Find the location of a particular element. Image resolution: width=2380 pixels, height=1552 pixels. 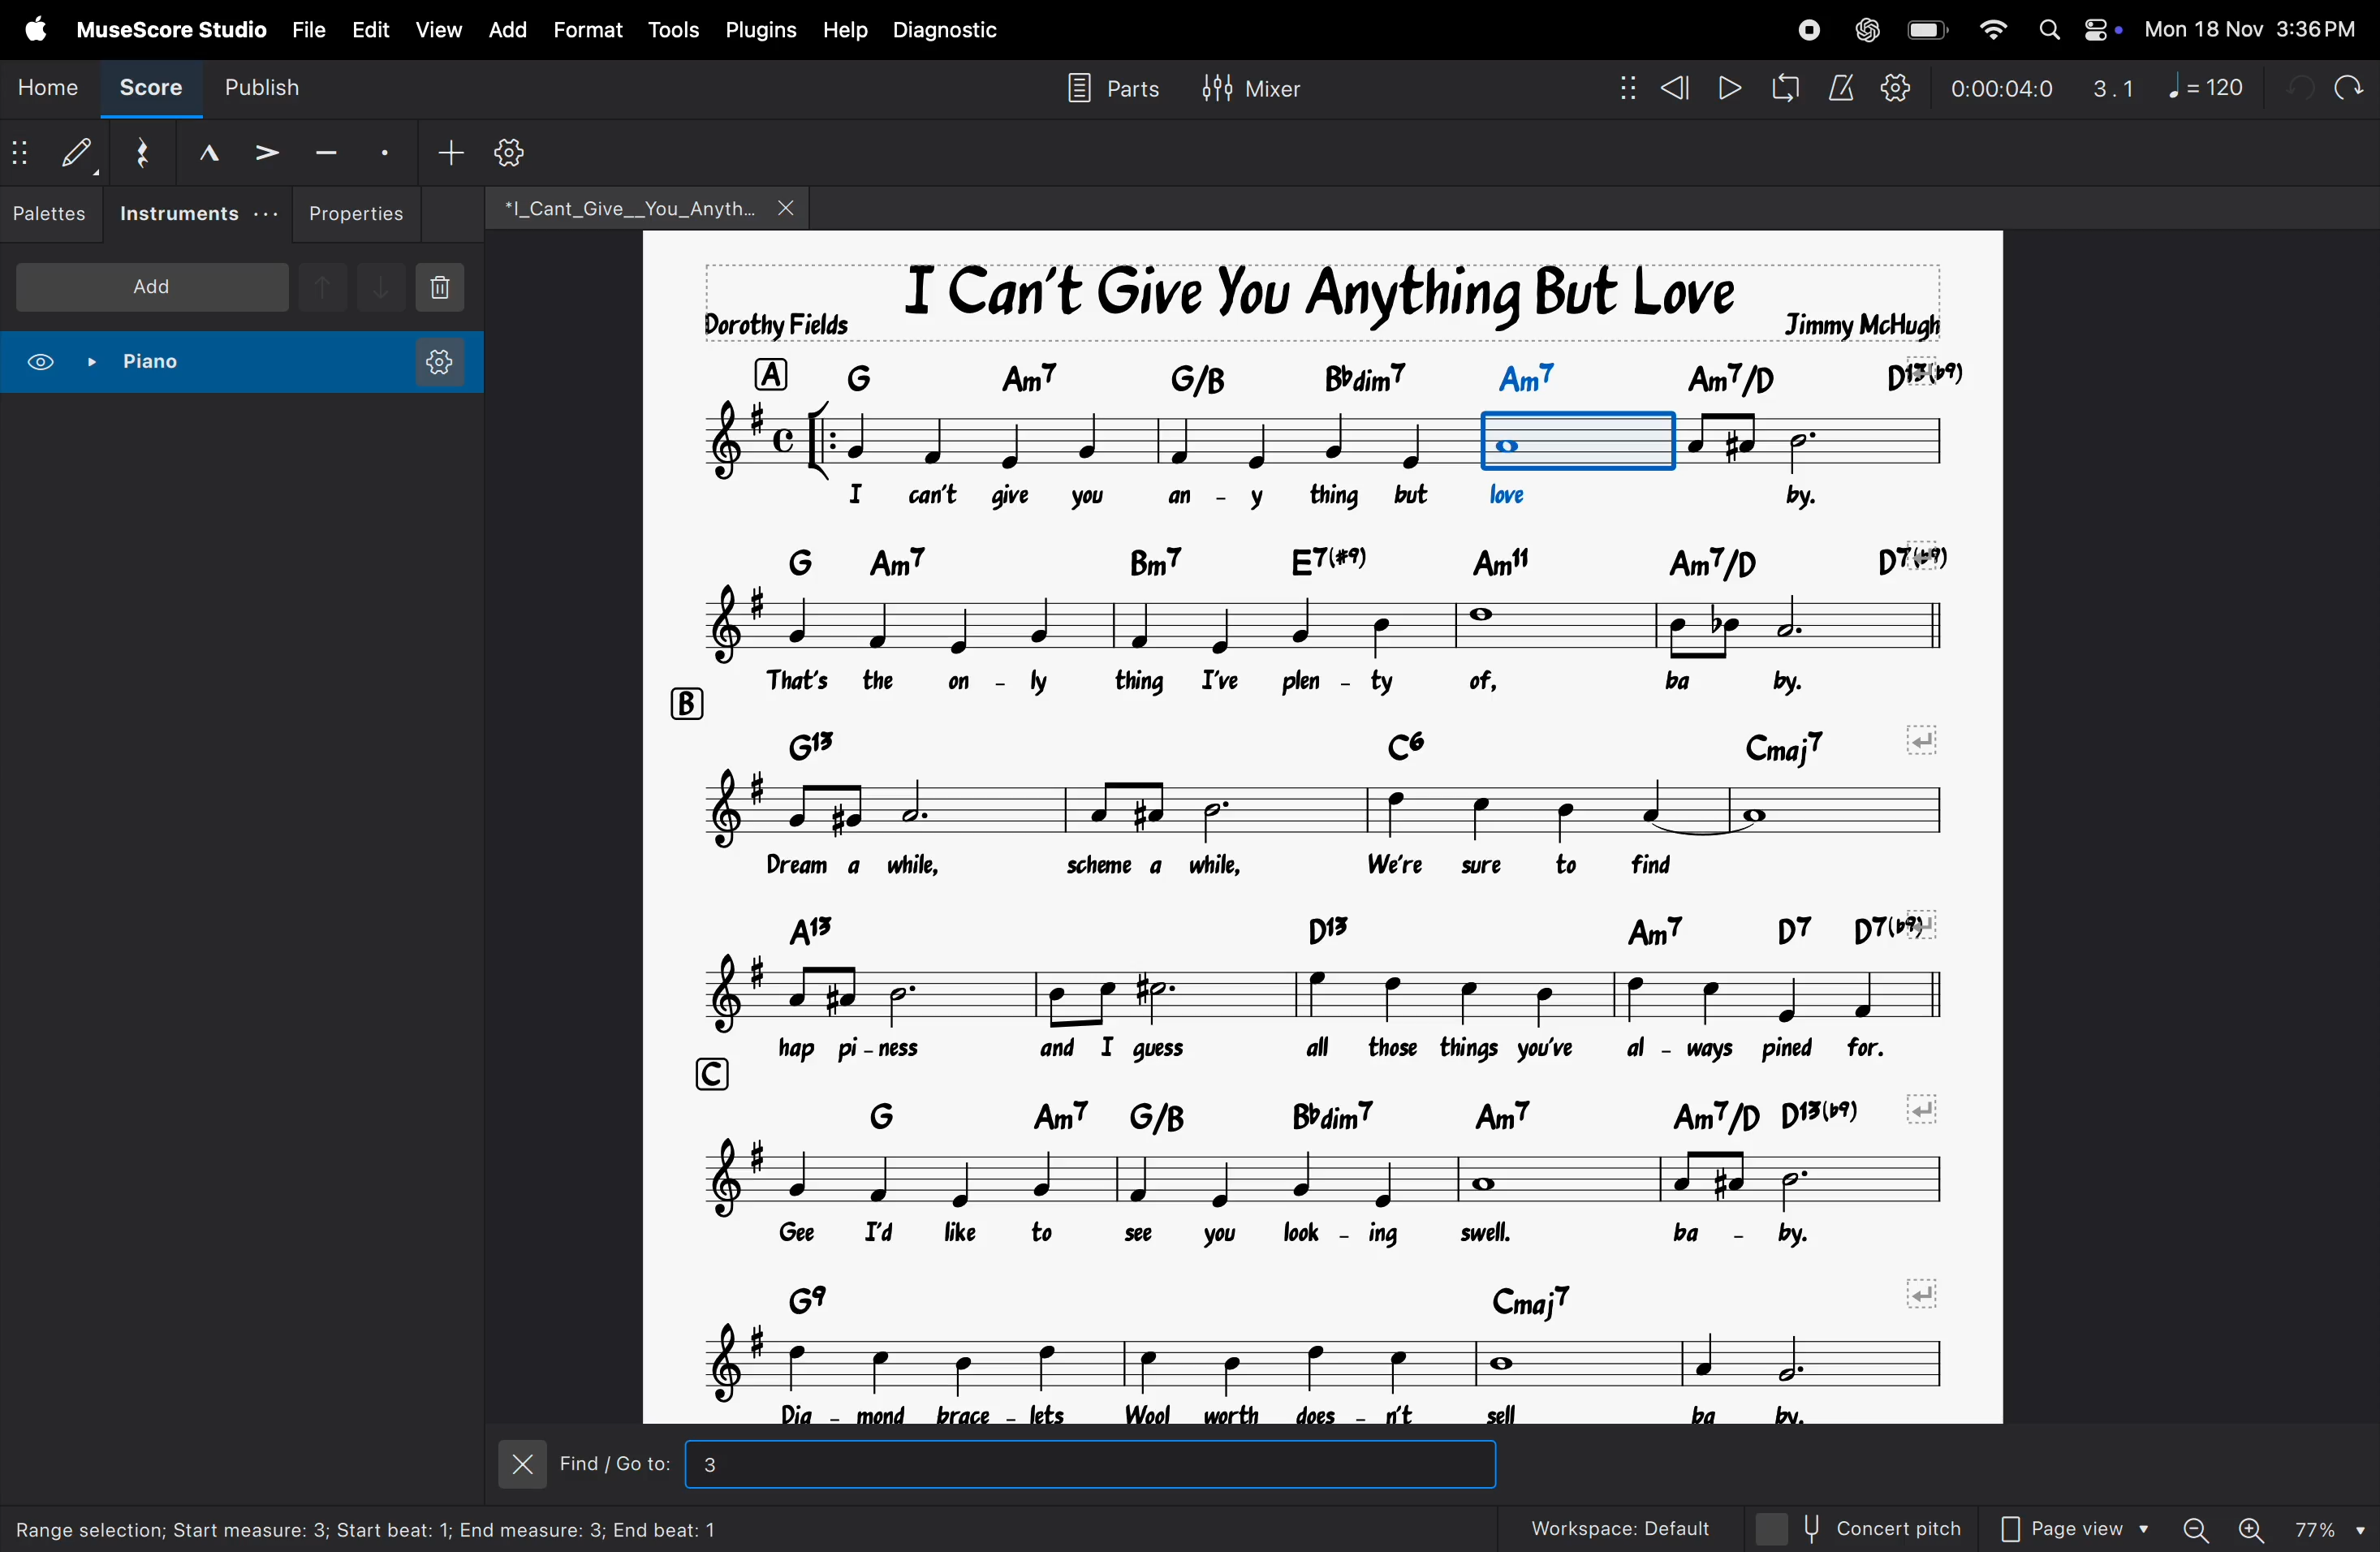

time frame is located at coordinates (1994, 89).